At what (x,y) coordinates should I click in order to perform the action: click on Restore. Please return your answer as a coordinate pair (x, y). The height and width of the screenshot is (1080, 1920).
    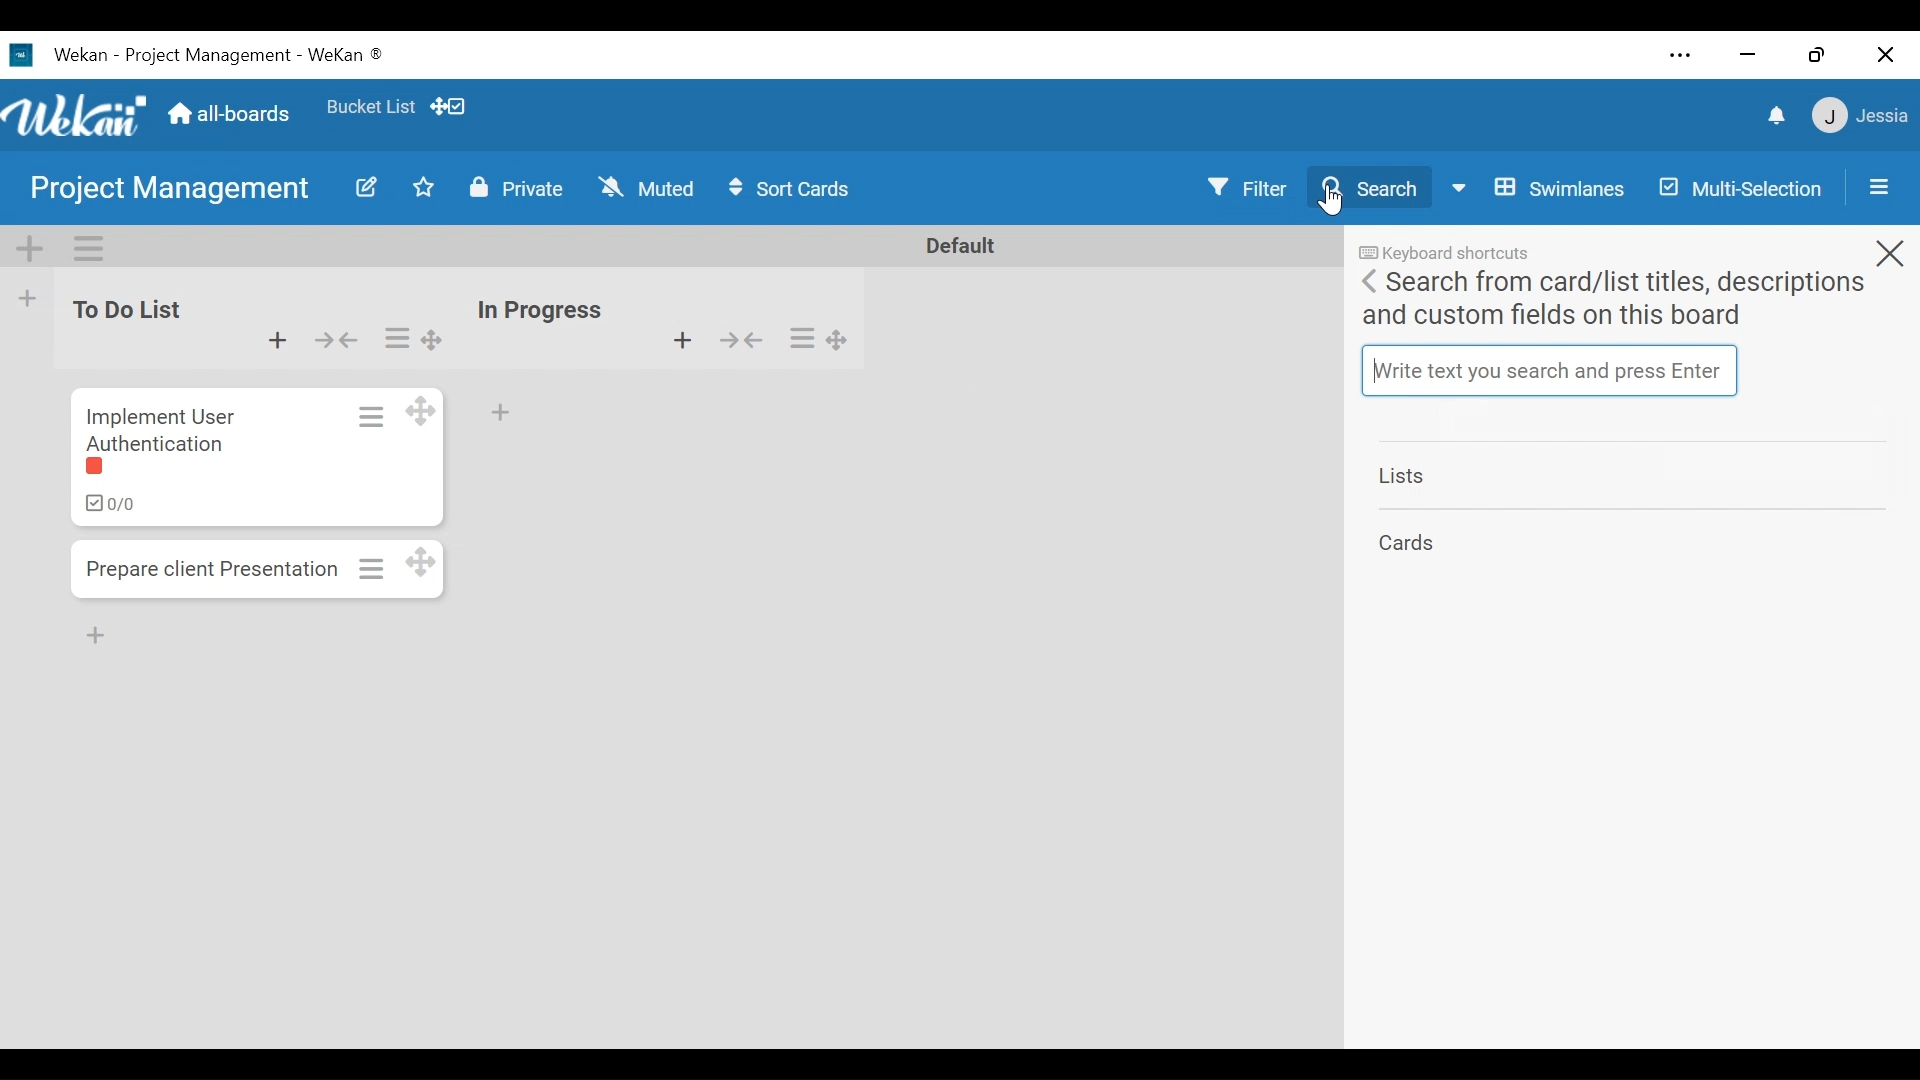
    Looking at the image, I should click on (1815, 56).